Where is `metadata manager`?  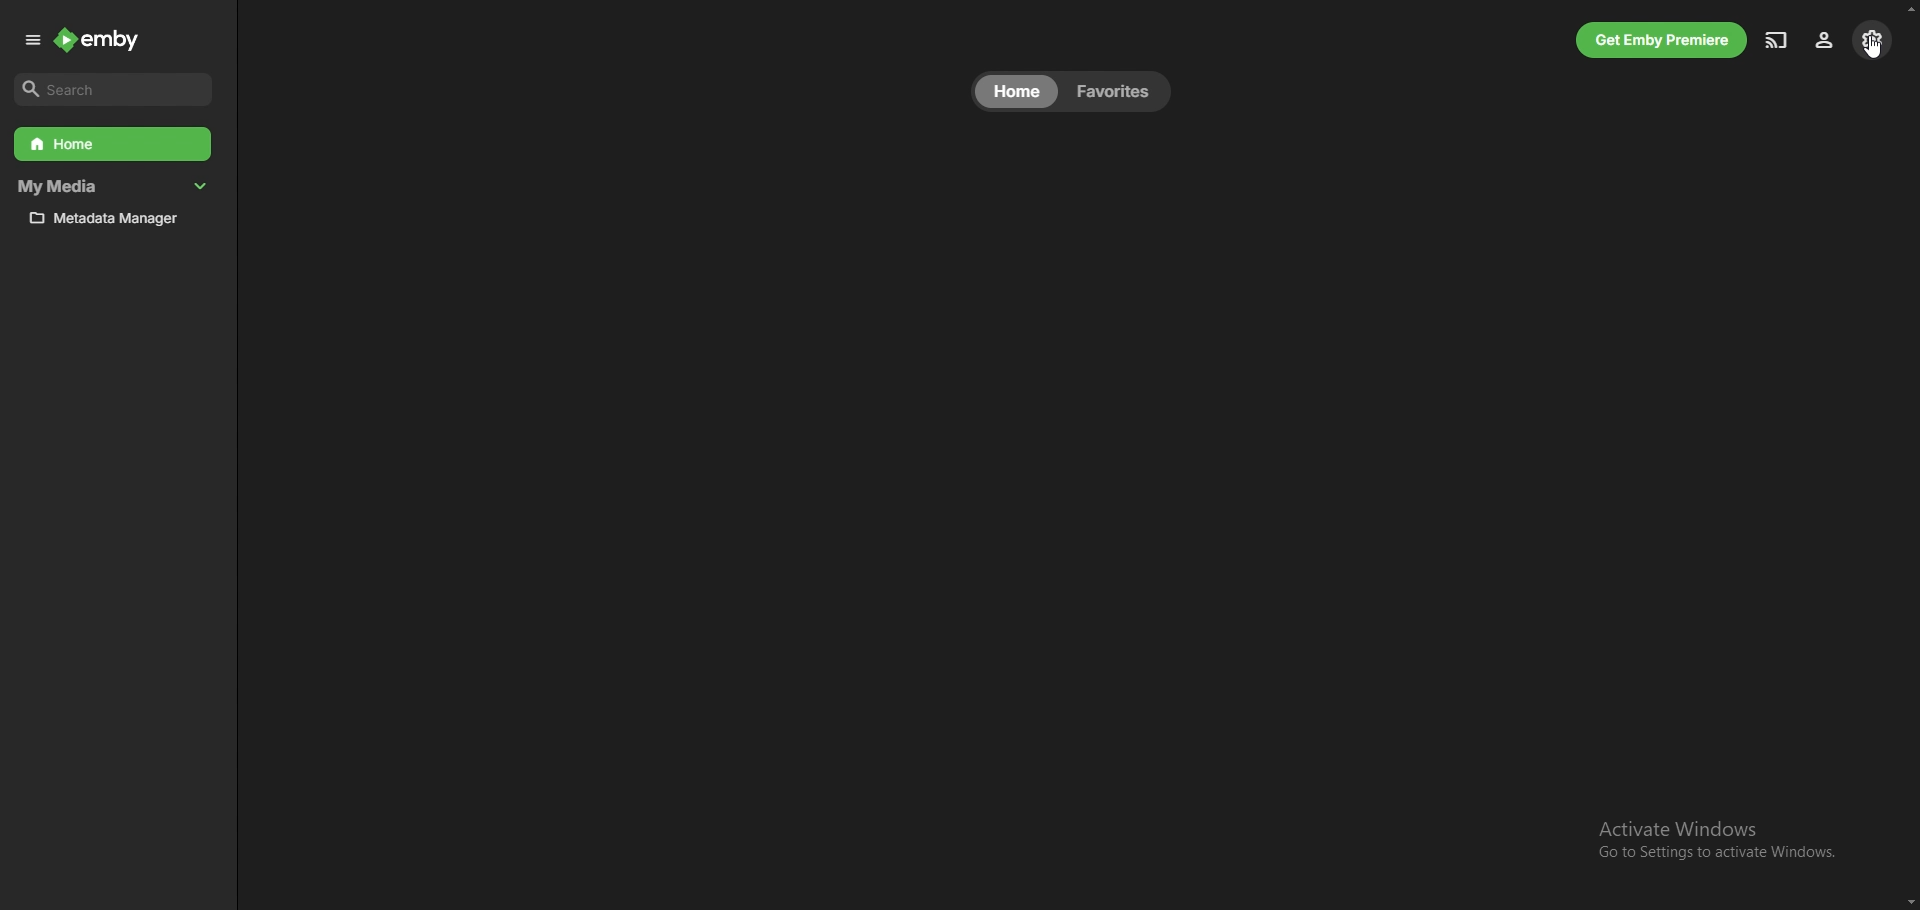 metadata manager is located at coordinates (116, 219).